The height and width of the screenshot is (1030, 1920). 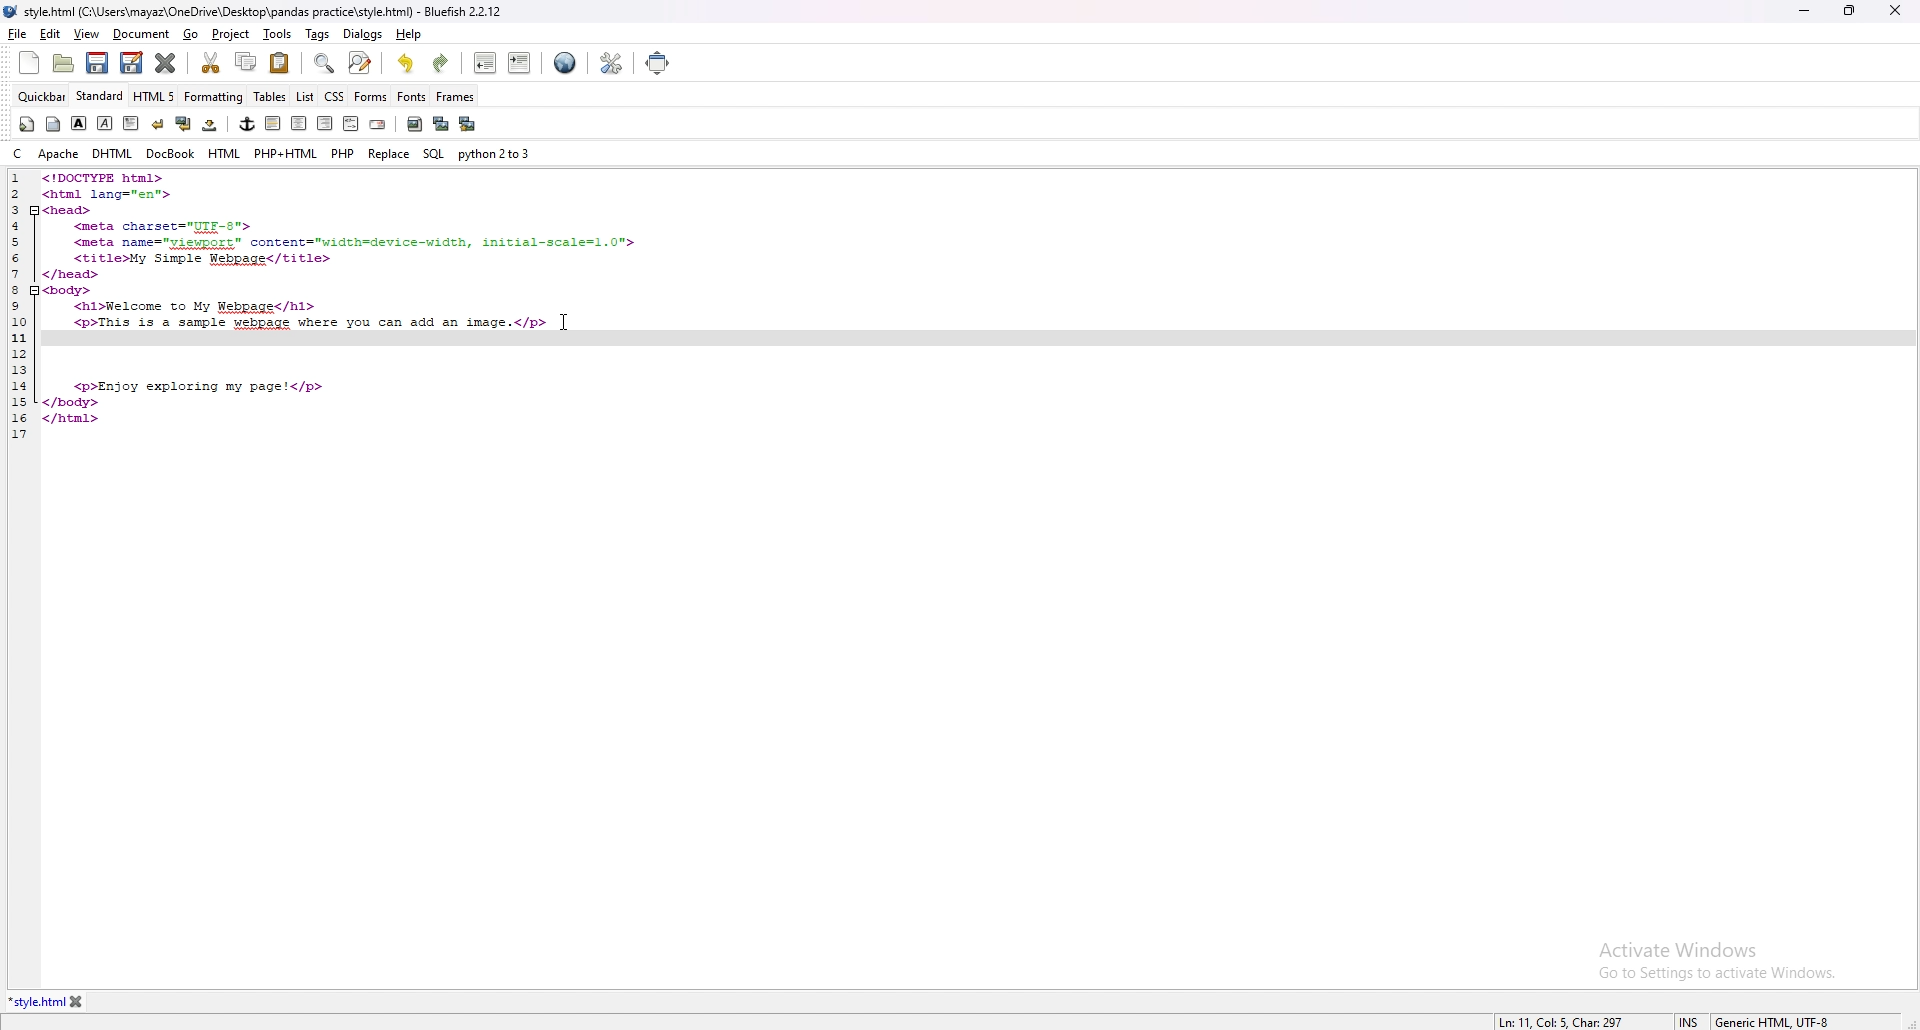 I want to click on <meta name="yiewport"™ content="width=device-width, initial-scale=1.0">, so click(x=354, y=243).